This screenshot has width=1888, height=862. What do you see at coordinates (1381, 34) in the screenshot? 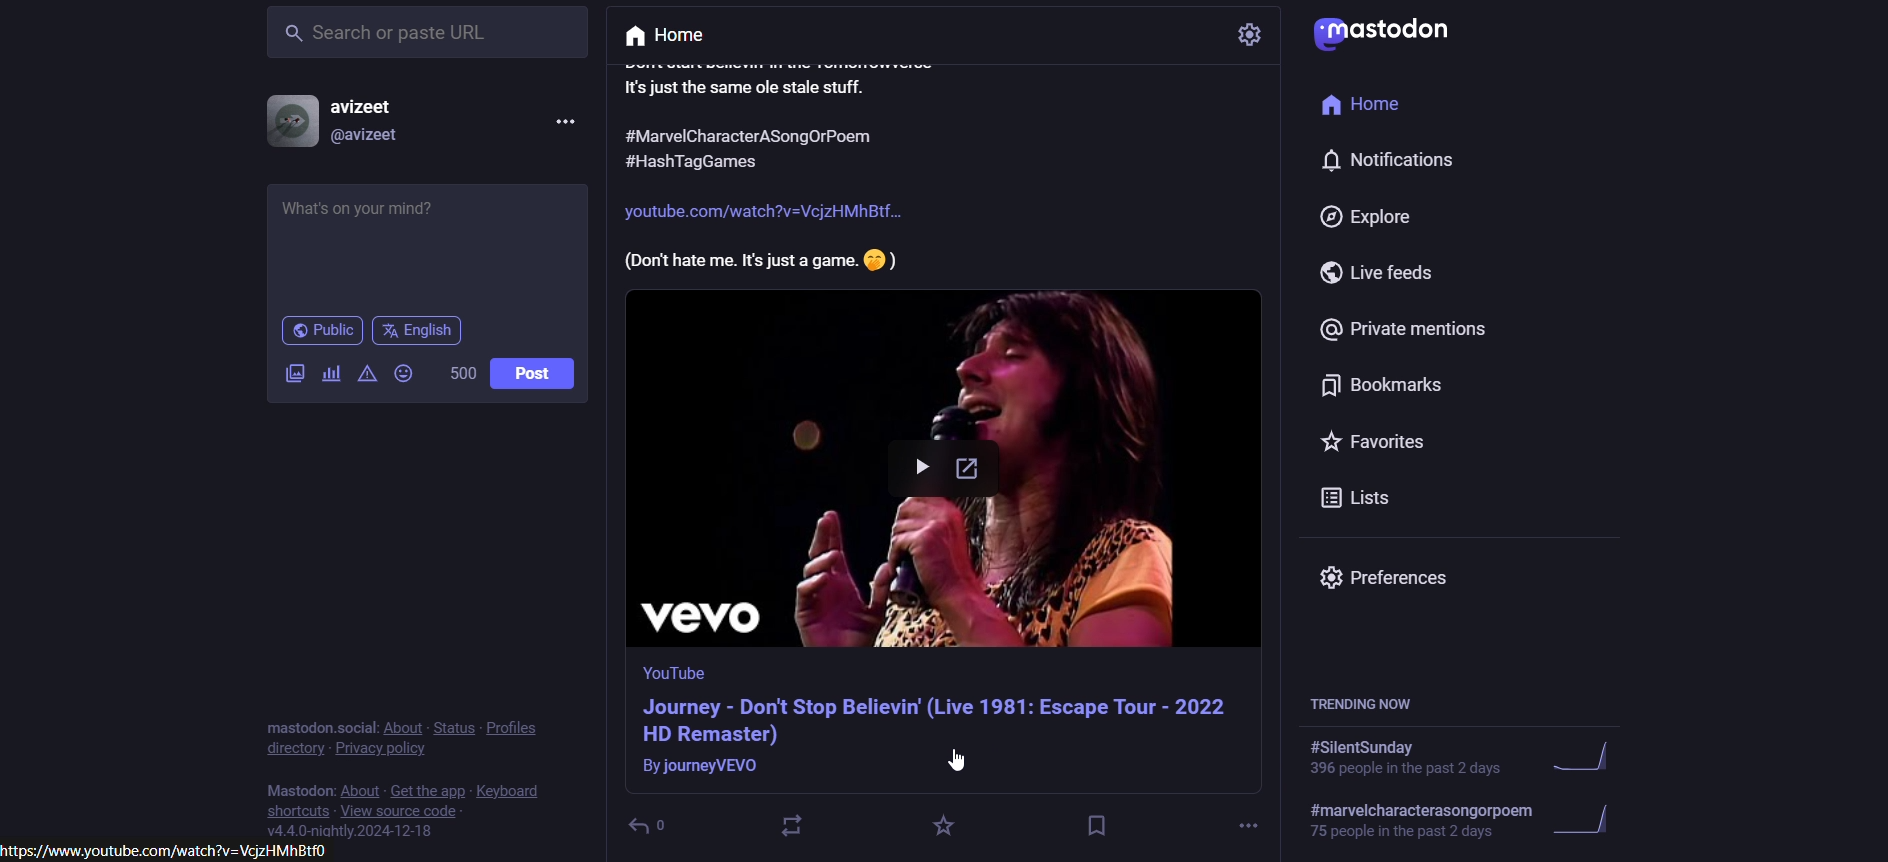
I see `logo` at bounding box center [1381, 34].